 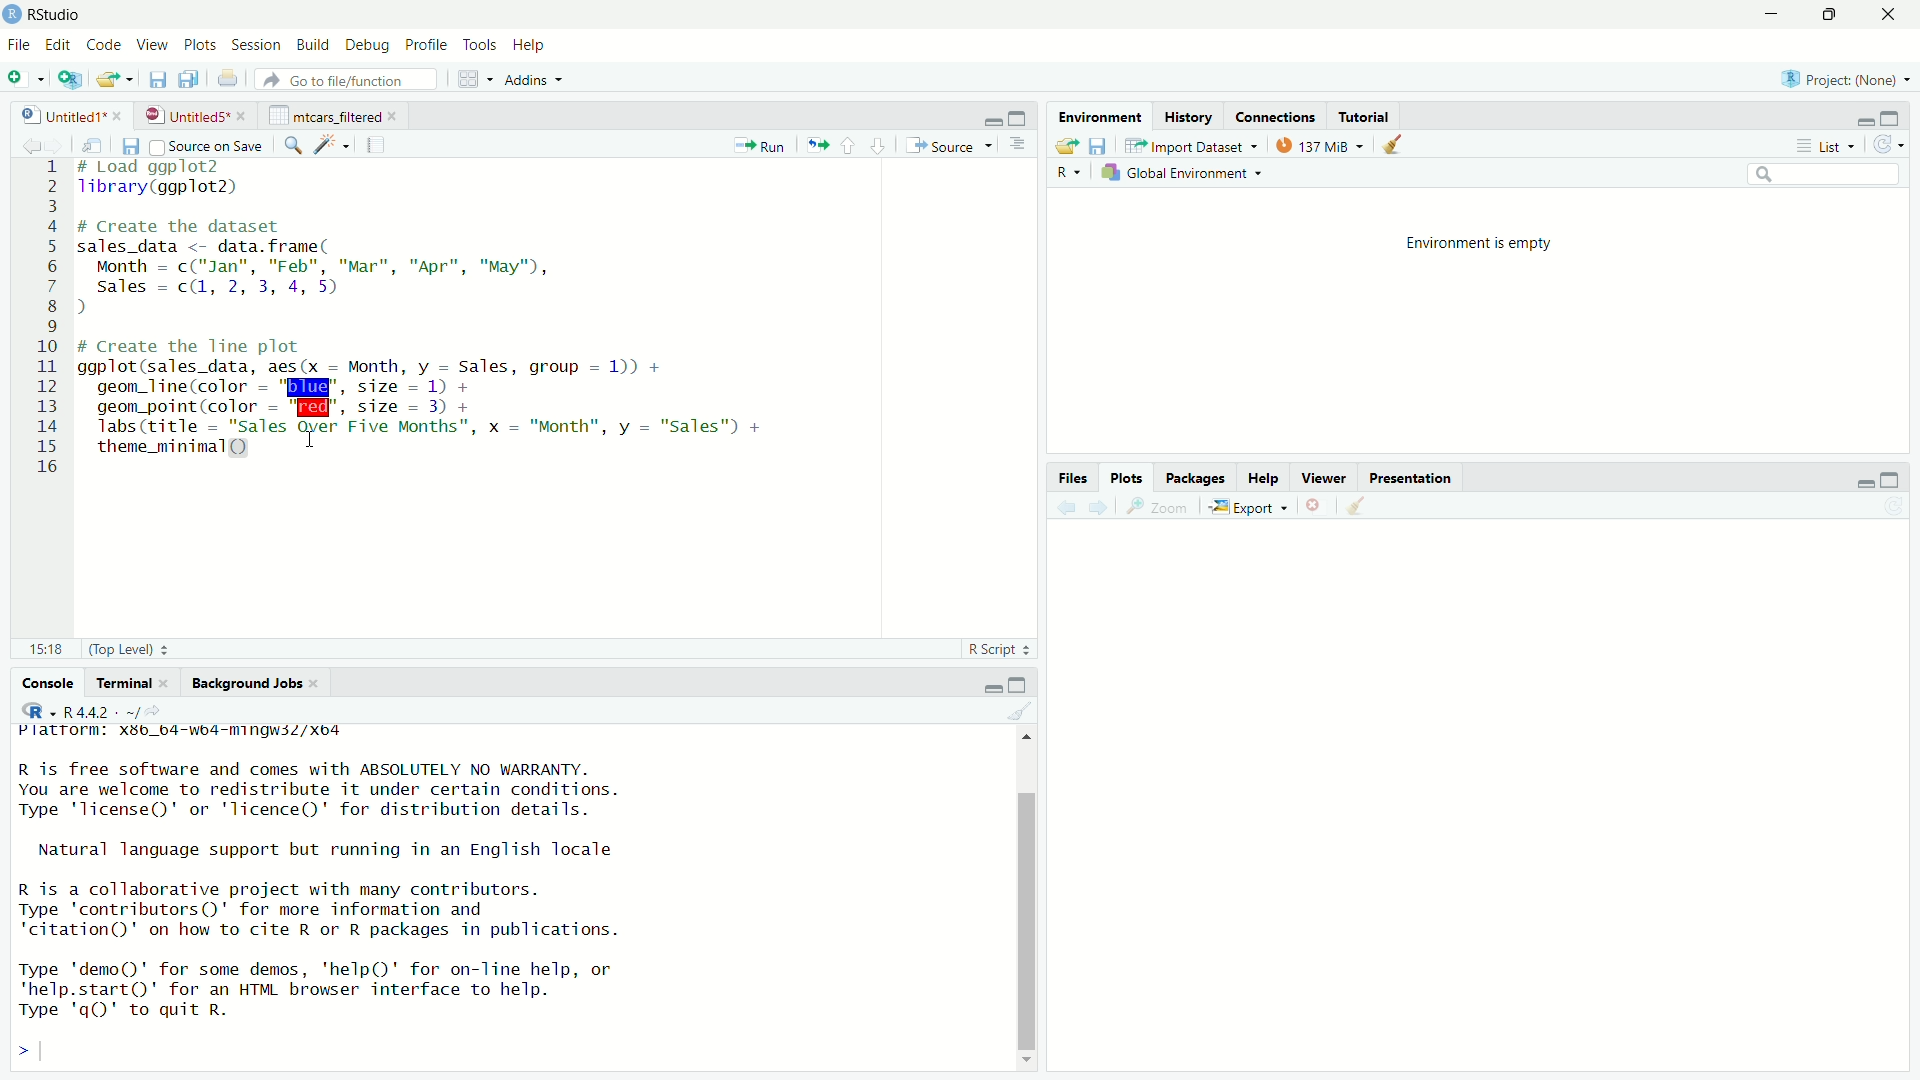 What do you see at coordinates (51, 320) in the screenshot?
I see `line numbers` at bounding box center [51, 320].